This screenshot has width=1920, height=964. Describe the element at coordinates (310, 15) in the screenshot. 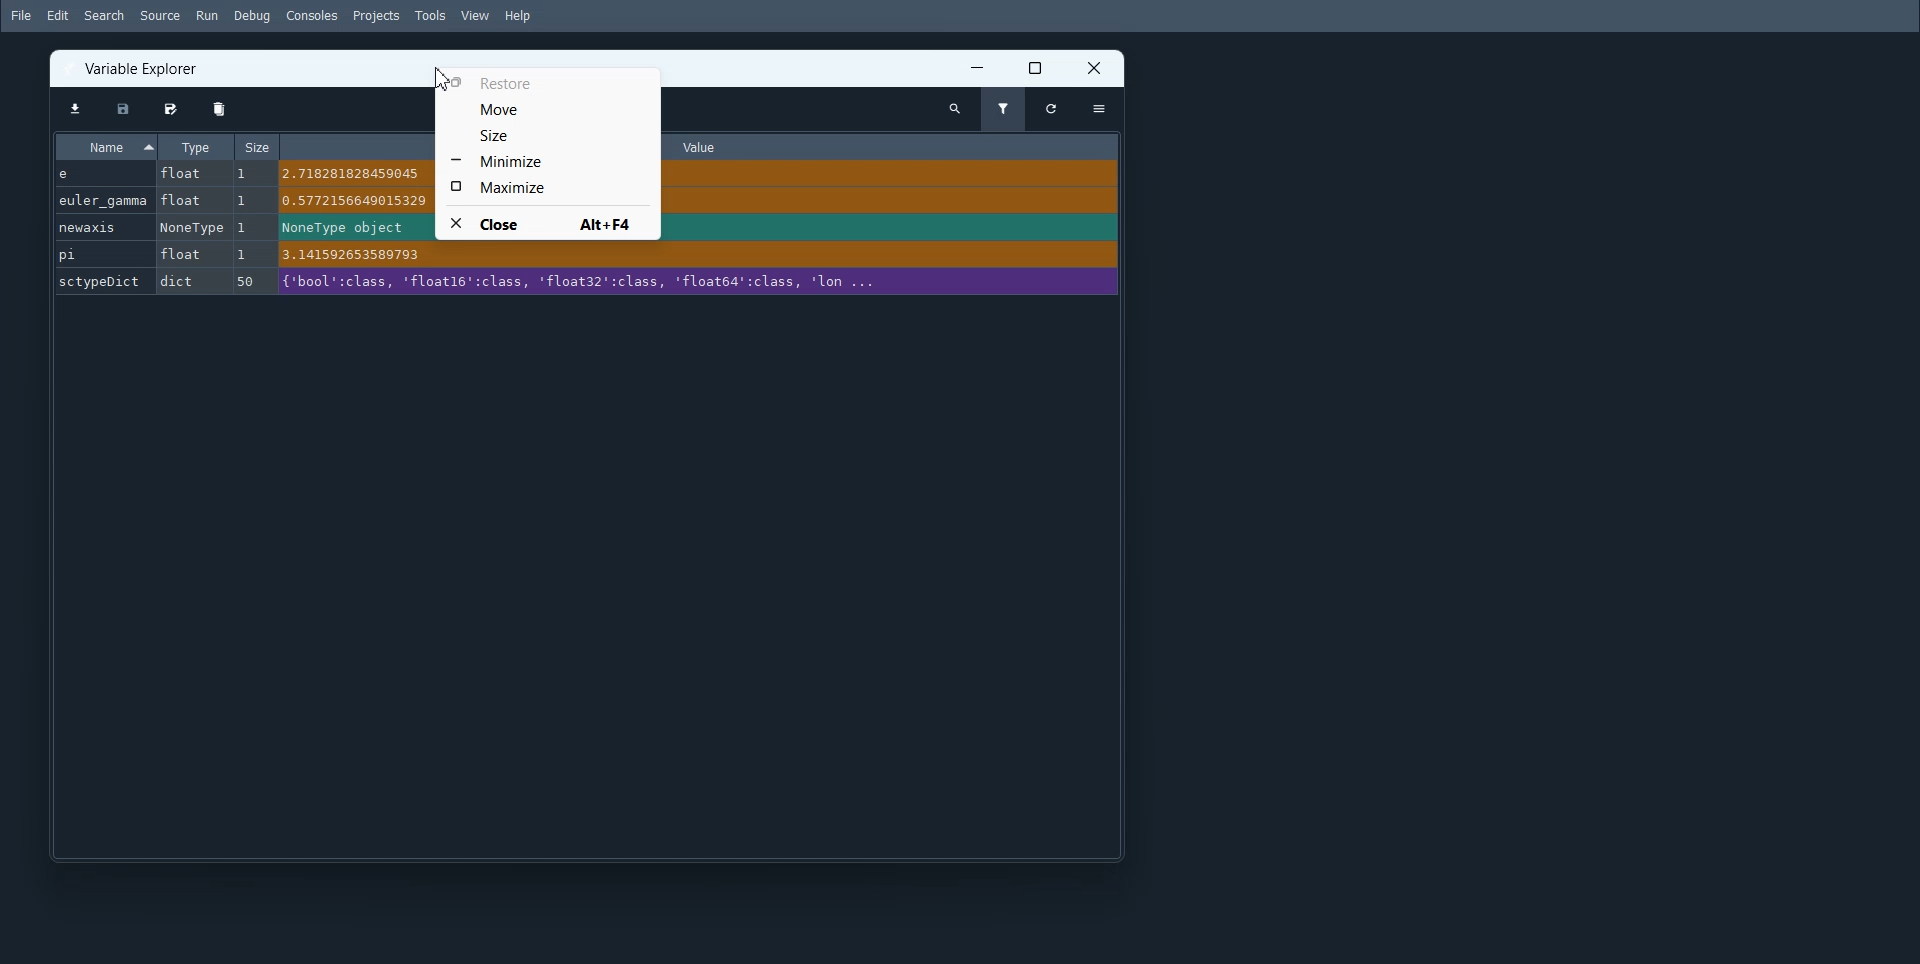

I see `Consoles` at that location.